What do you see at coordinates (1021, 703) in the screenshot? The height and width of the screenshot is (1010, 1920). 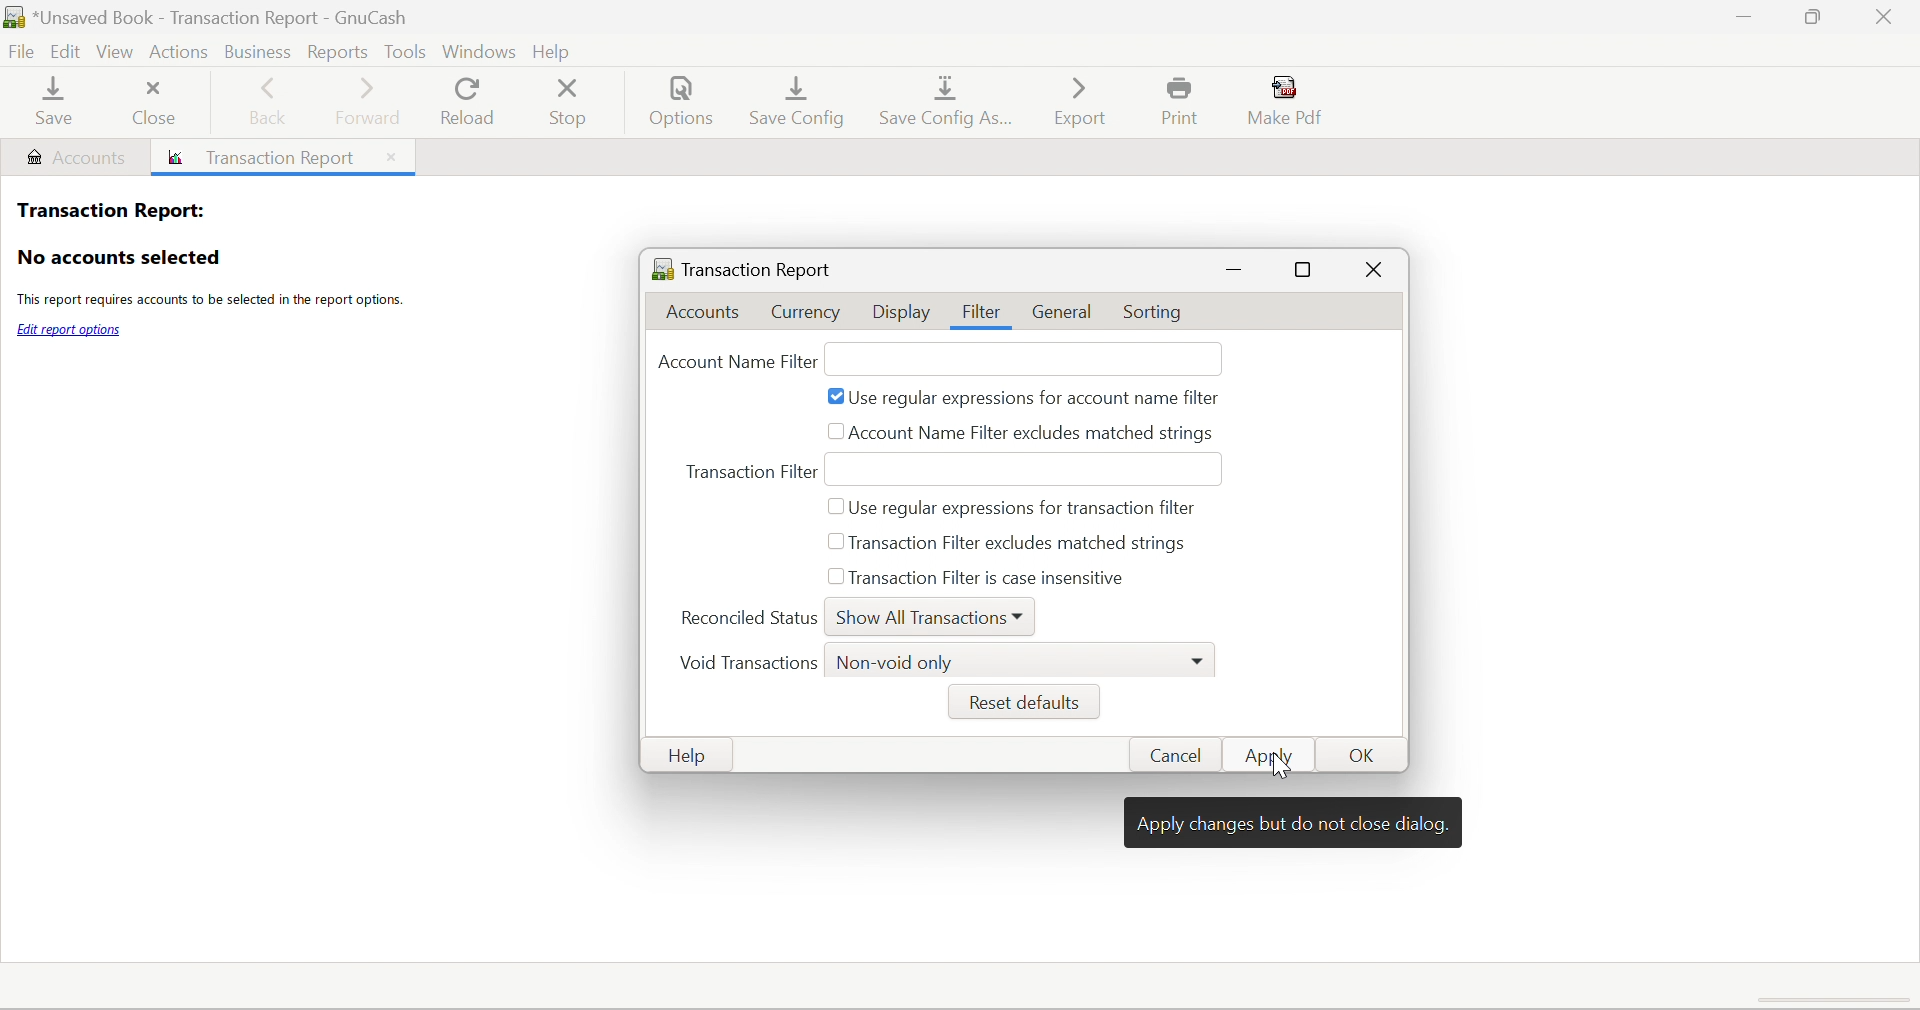 I see `Reset defaults` at bounding box center [1021, 703].